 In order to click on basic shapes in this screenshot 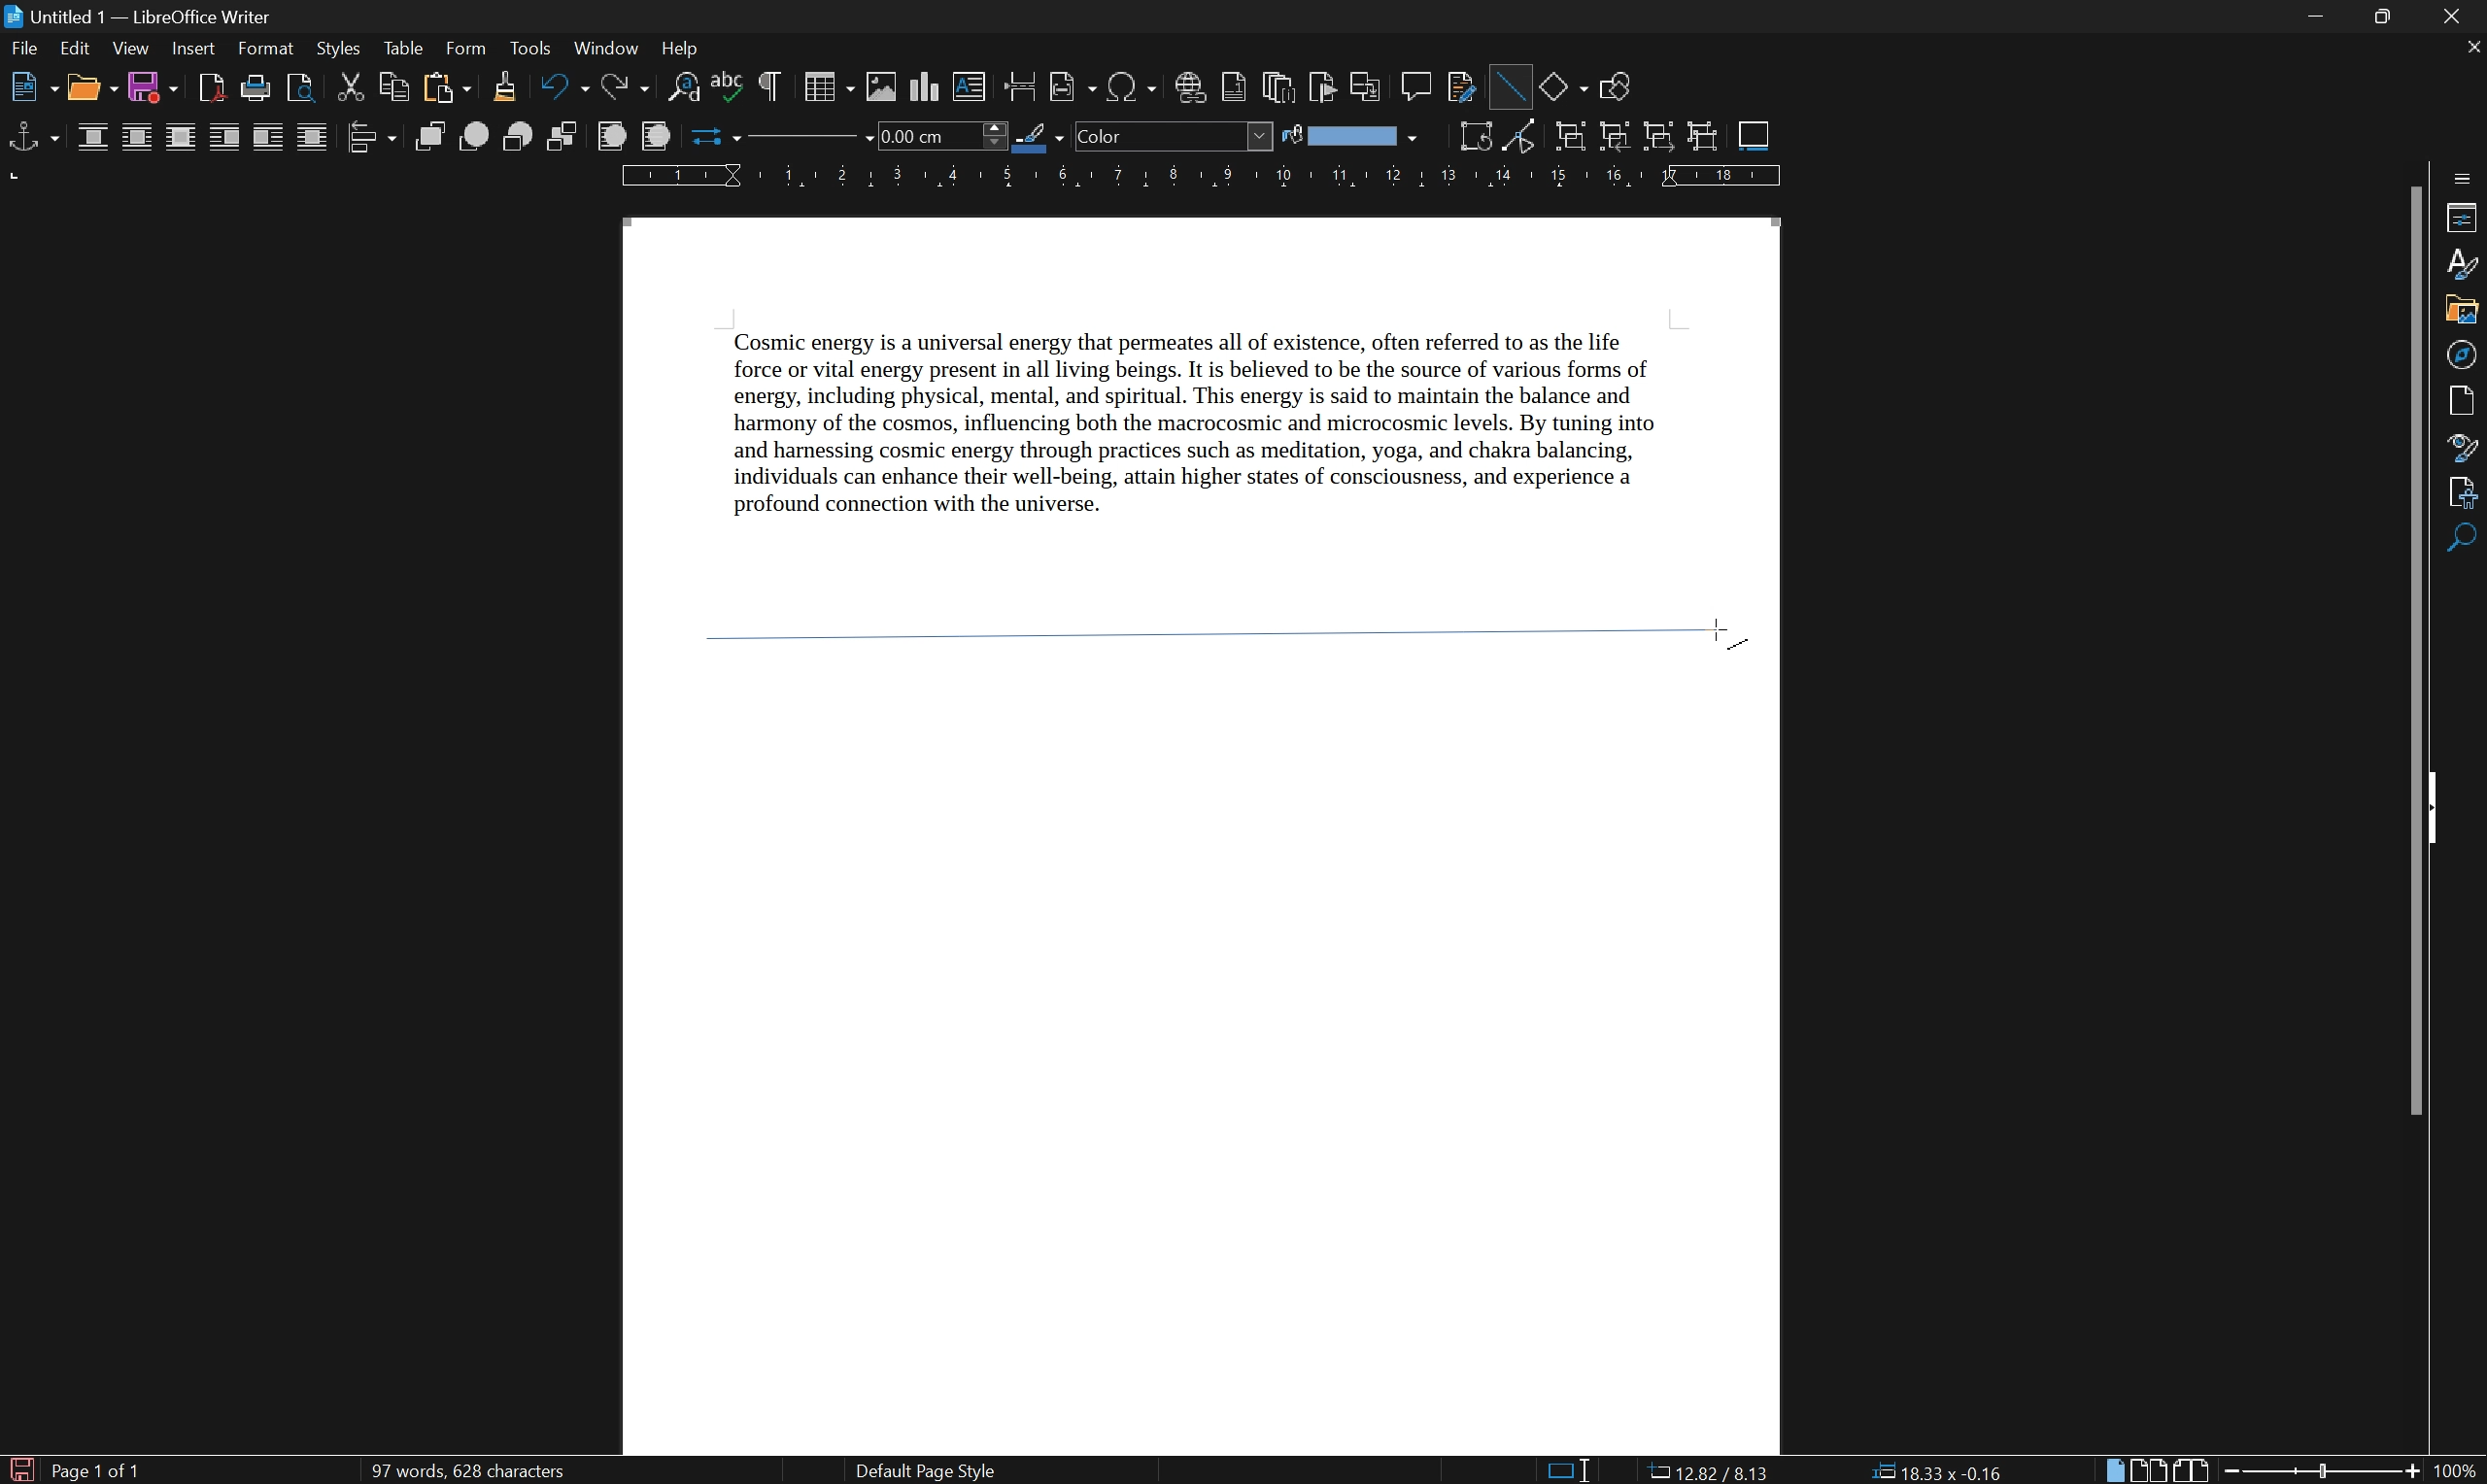, I will do `click(1564, 85)`.